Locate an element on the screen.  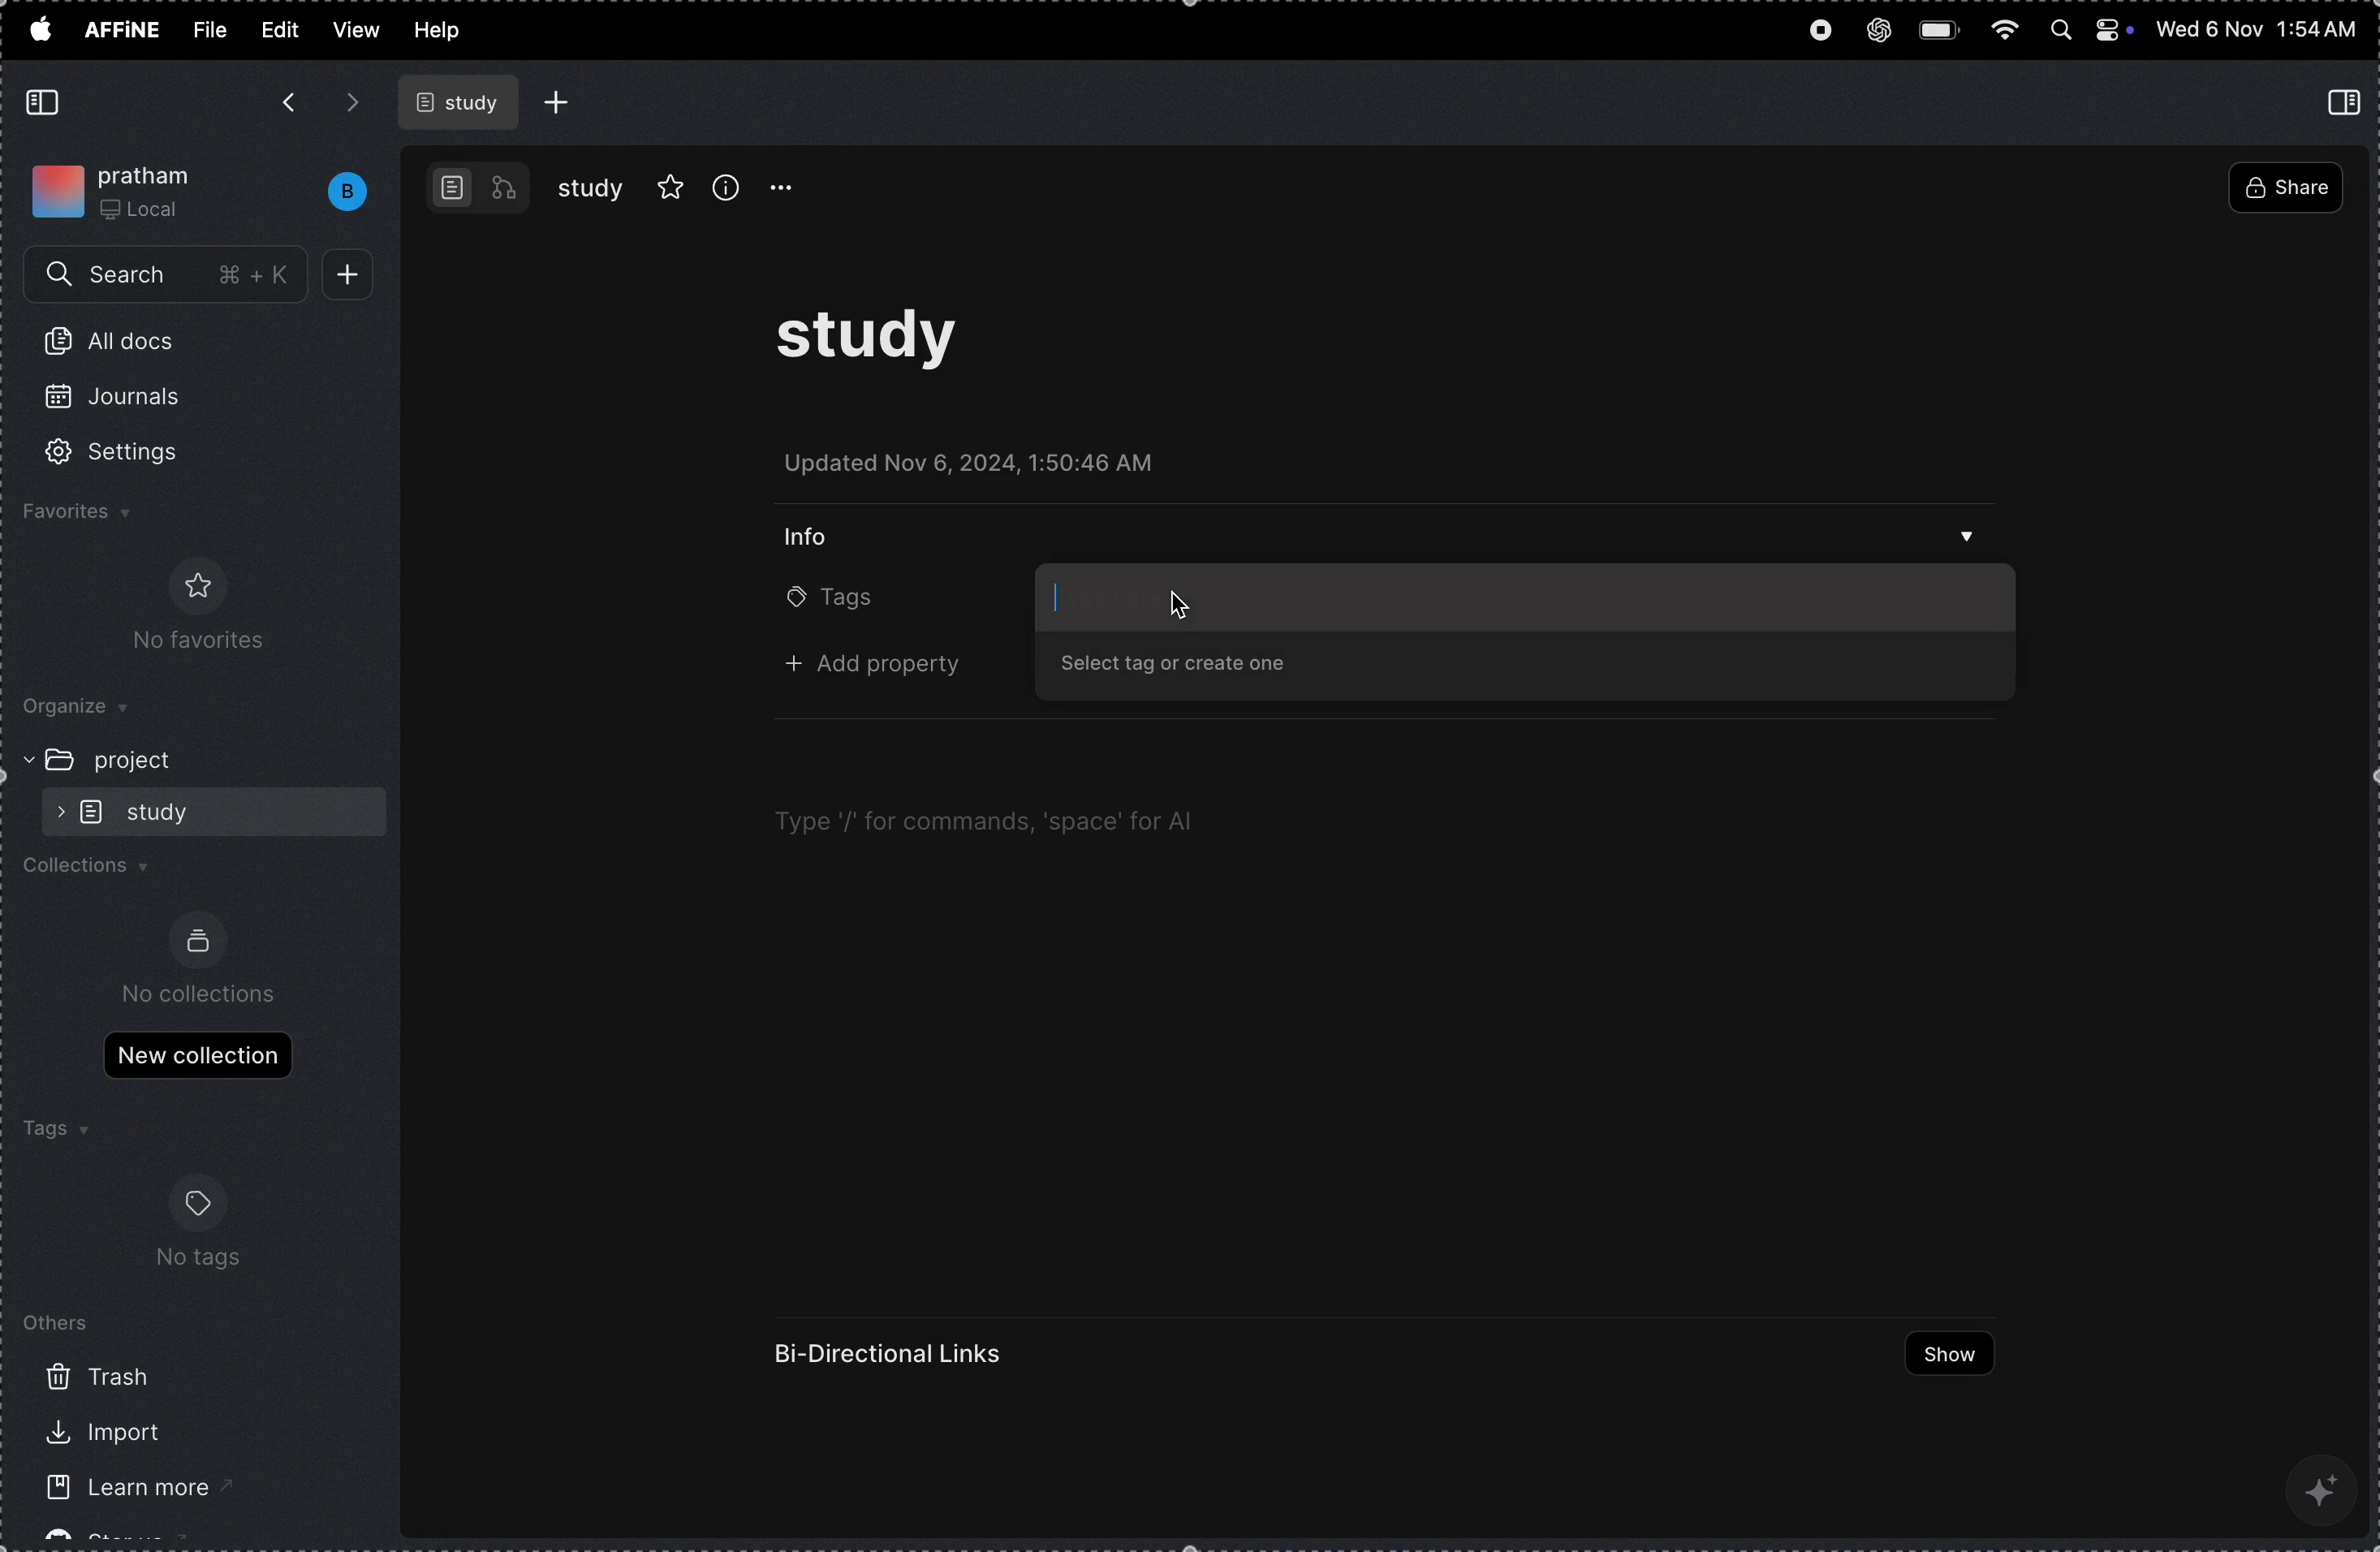
expand/collapse is located at coordinates (21, 758).